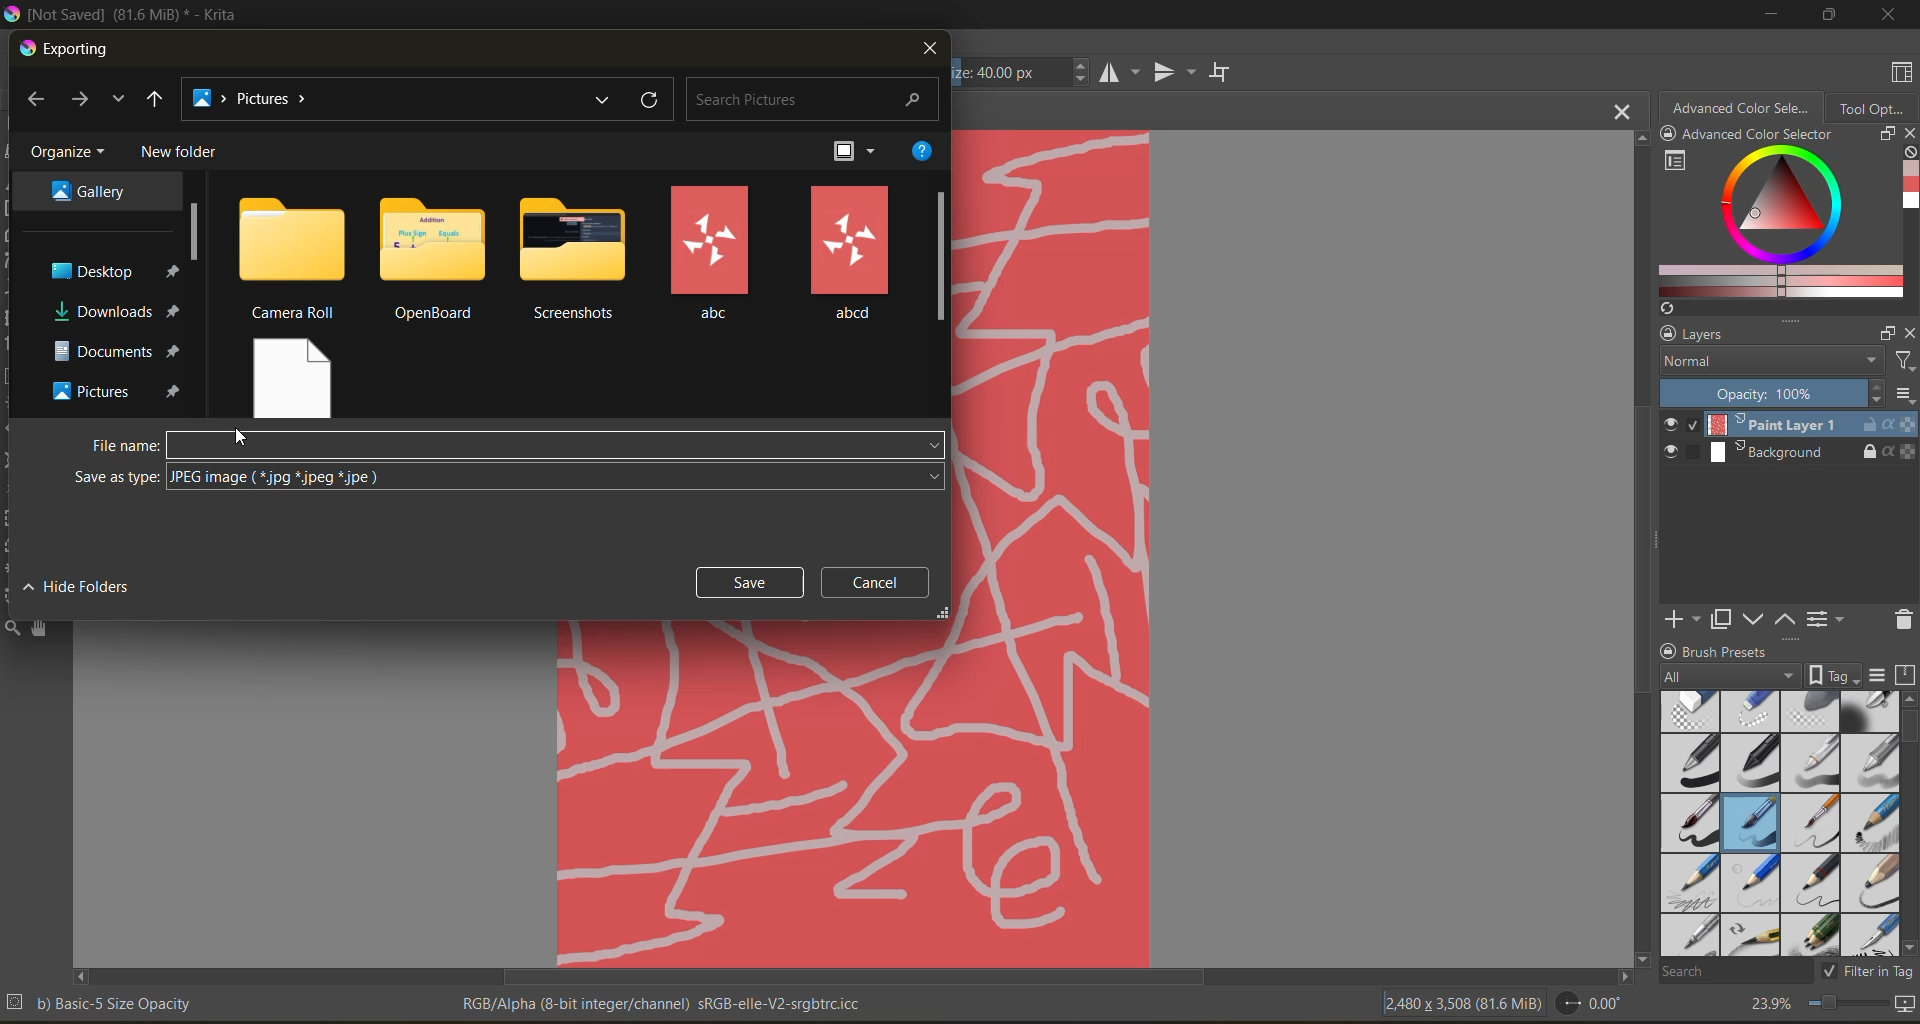  What do you see at coordinates (1767, 13) in the screenshot?
I see `minimize` at bounding box center [1767, 13].